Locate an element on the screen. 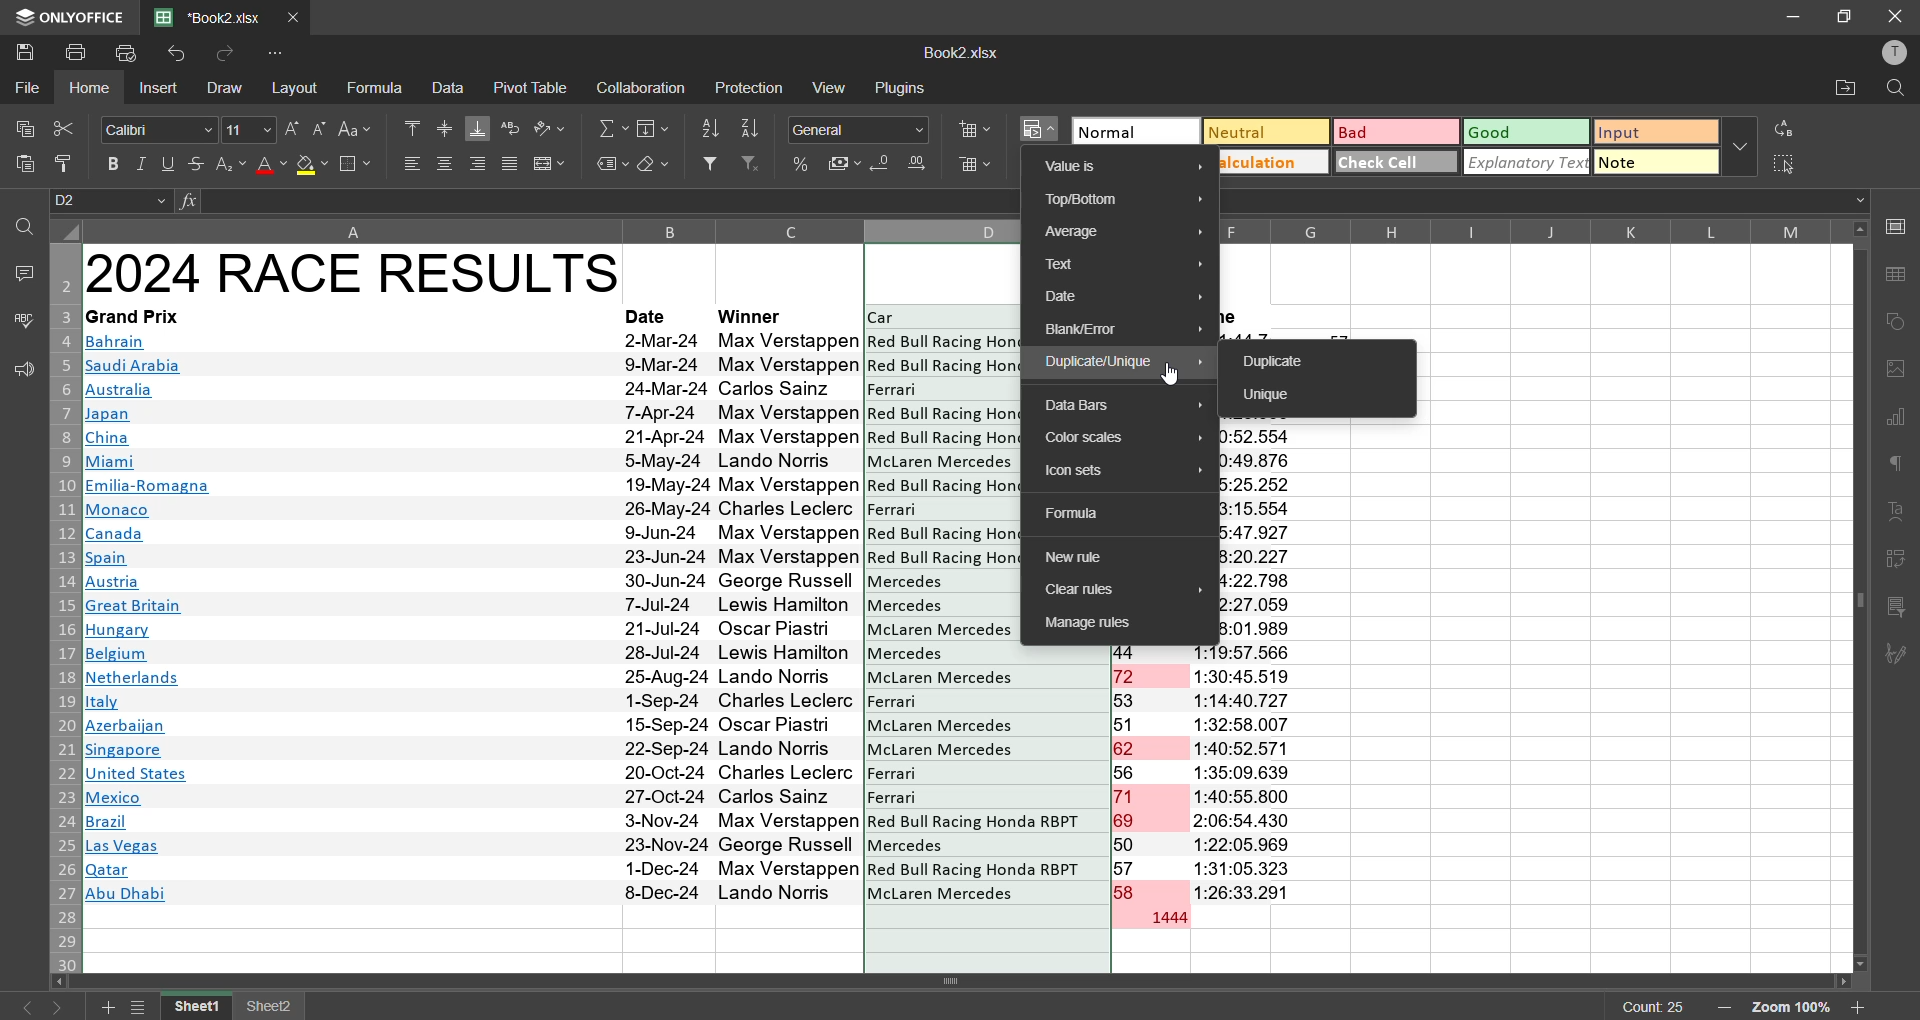 This screenshot has height=1020, width=1920. filename is located at coordinates (214, 15).